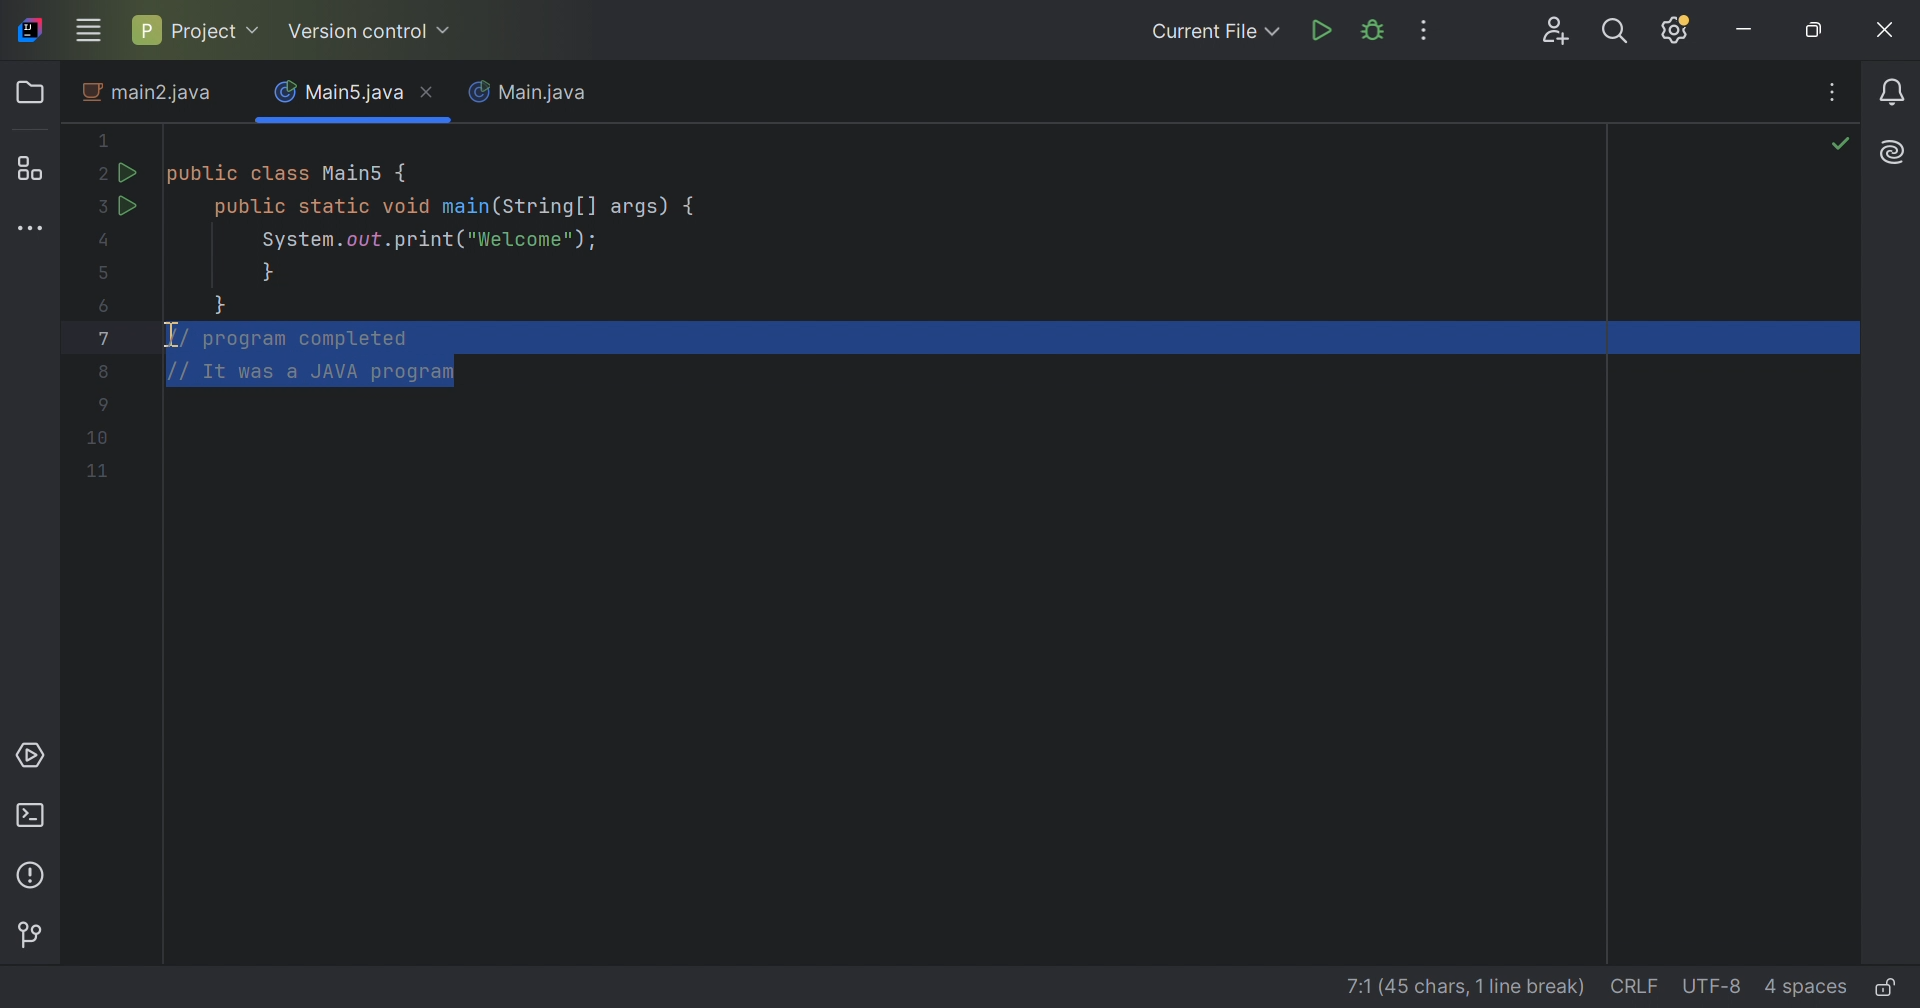  I want to click on comments selected, so click(292, 356).